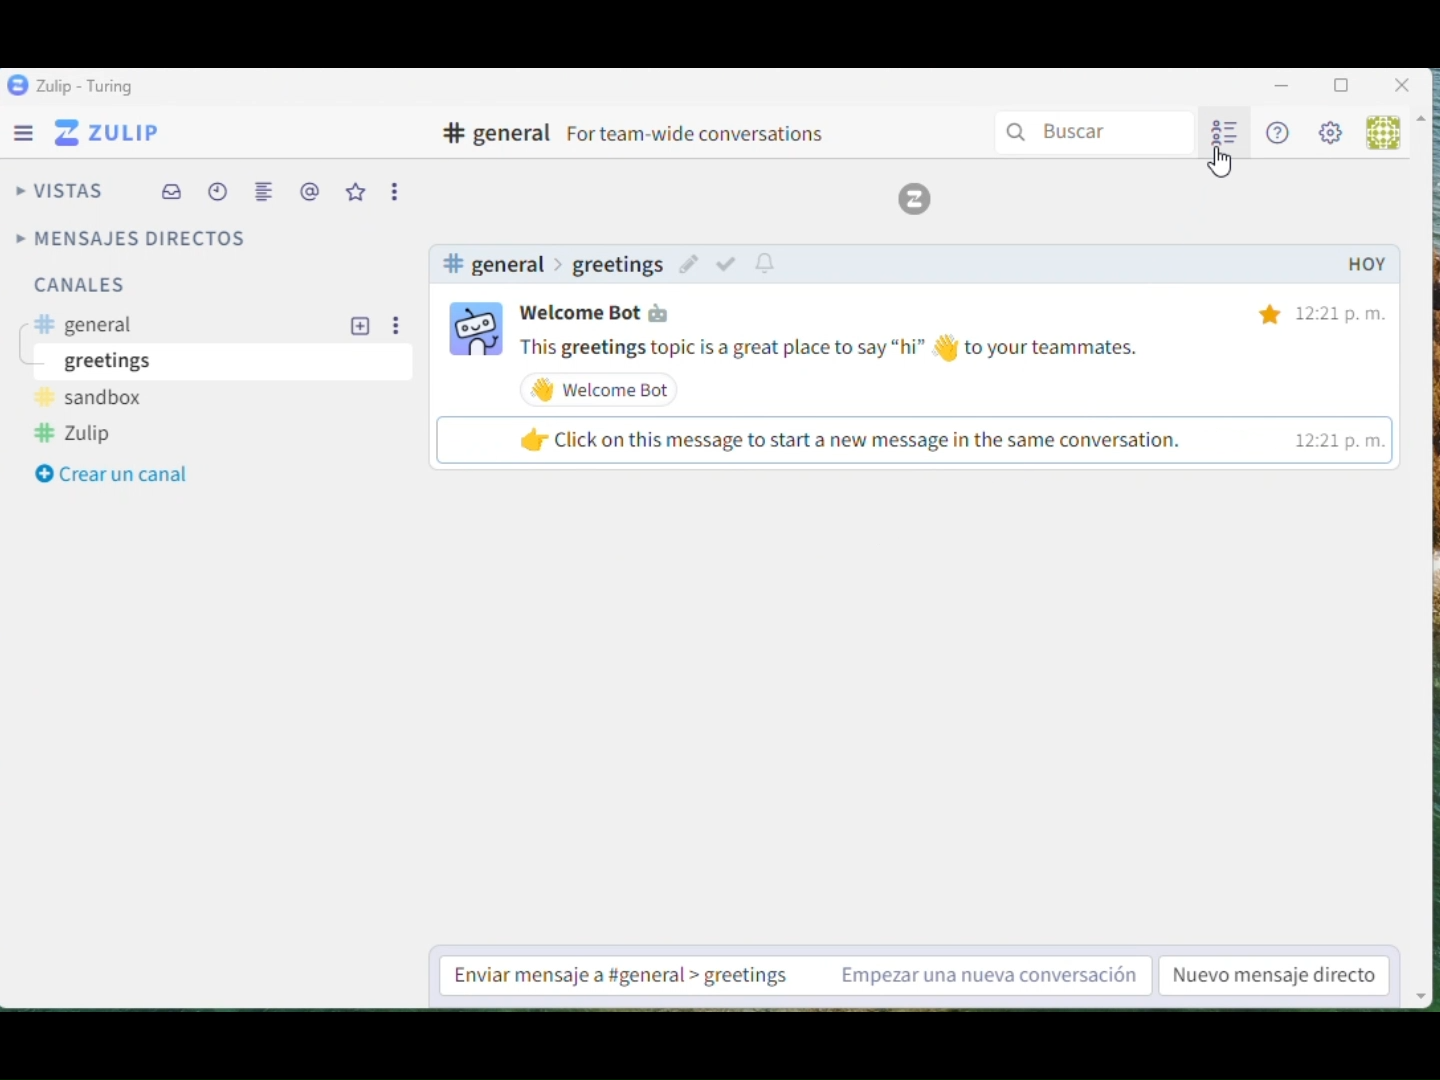 This screenshot has height=1080, width=1440. I want to click on Minimize, so click(1282, 83).